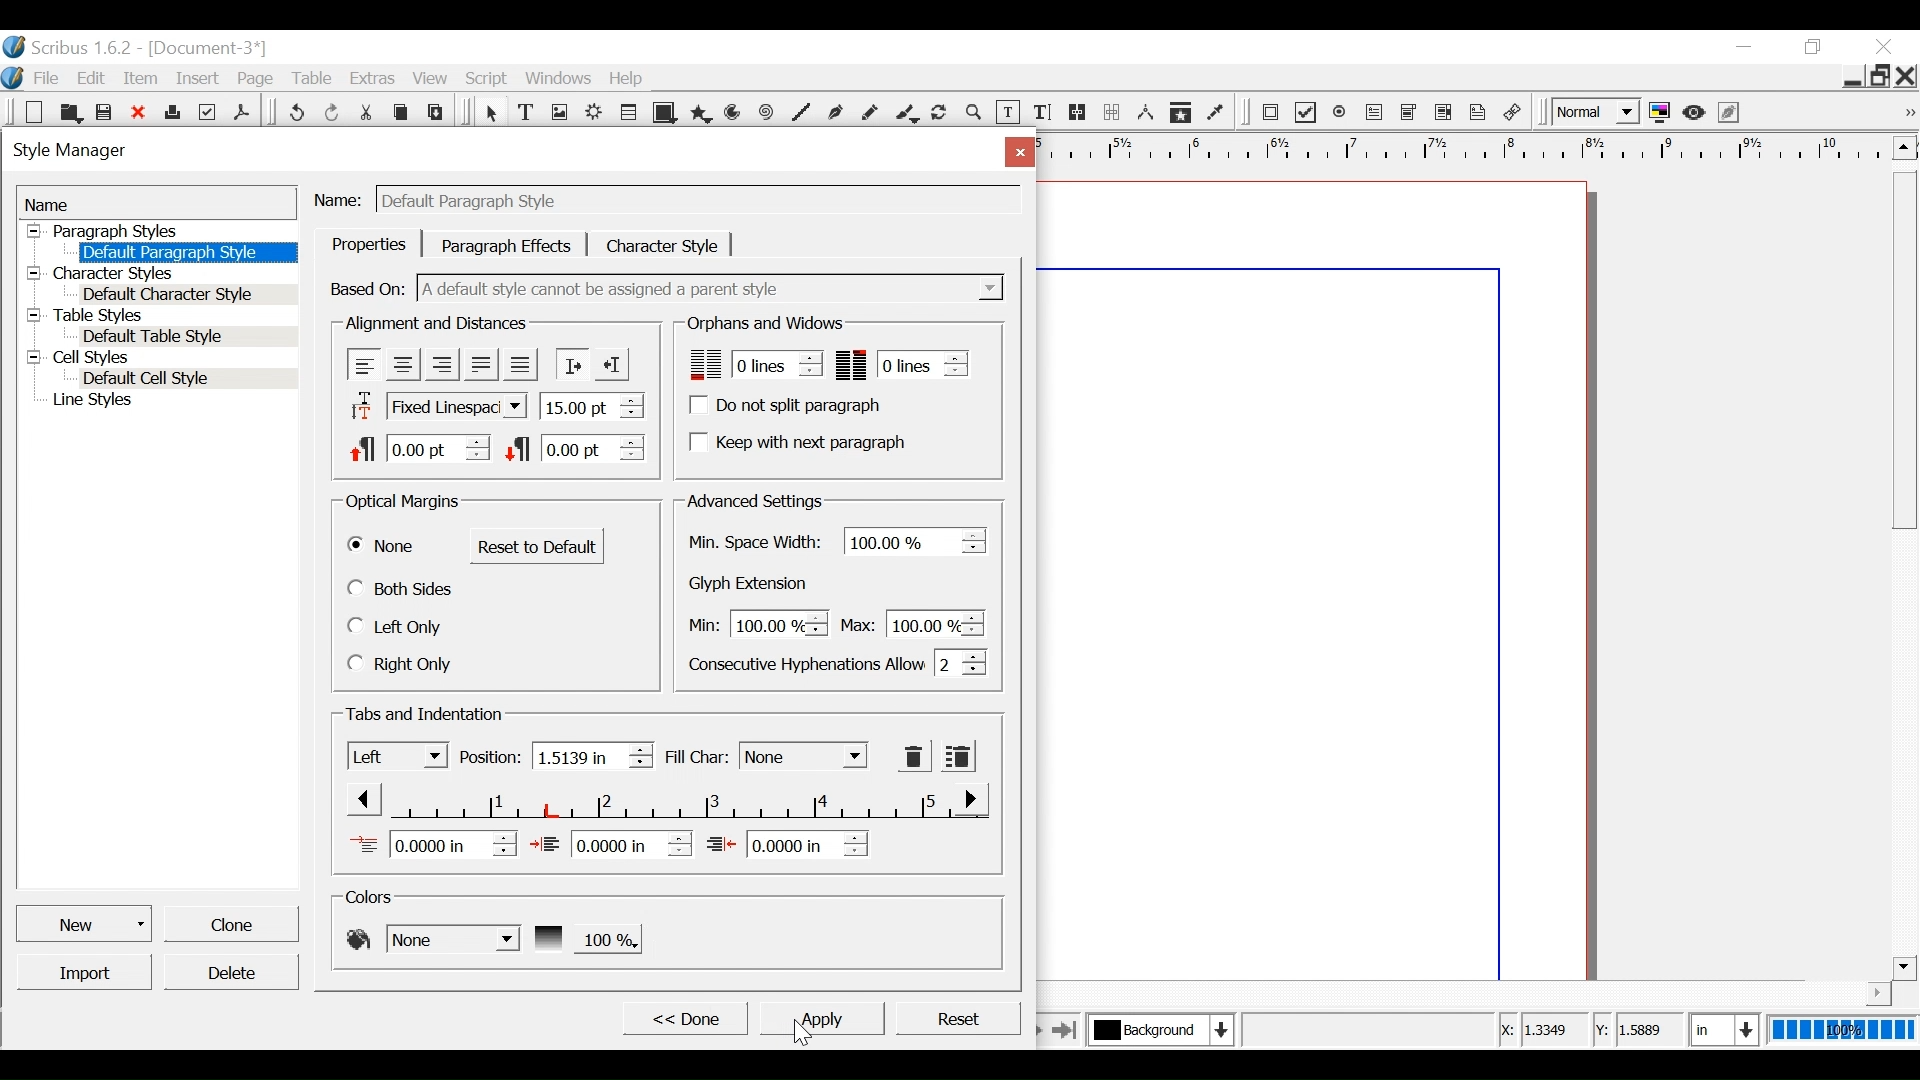 The width and height of the screenshot is (1920, 1080). Describe the element at coordinates (13, 77) in the screenshot. I see `Logo` at that location.